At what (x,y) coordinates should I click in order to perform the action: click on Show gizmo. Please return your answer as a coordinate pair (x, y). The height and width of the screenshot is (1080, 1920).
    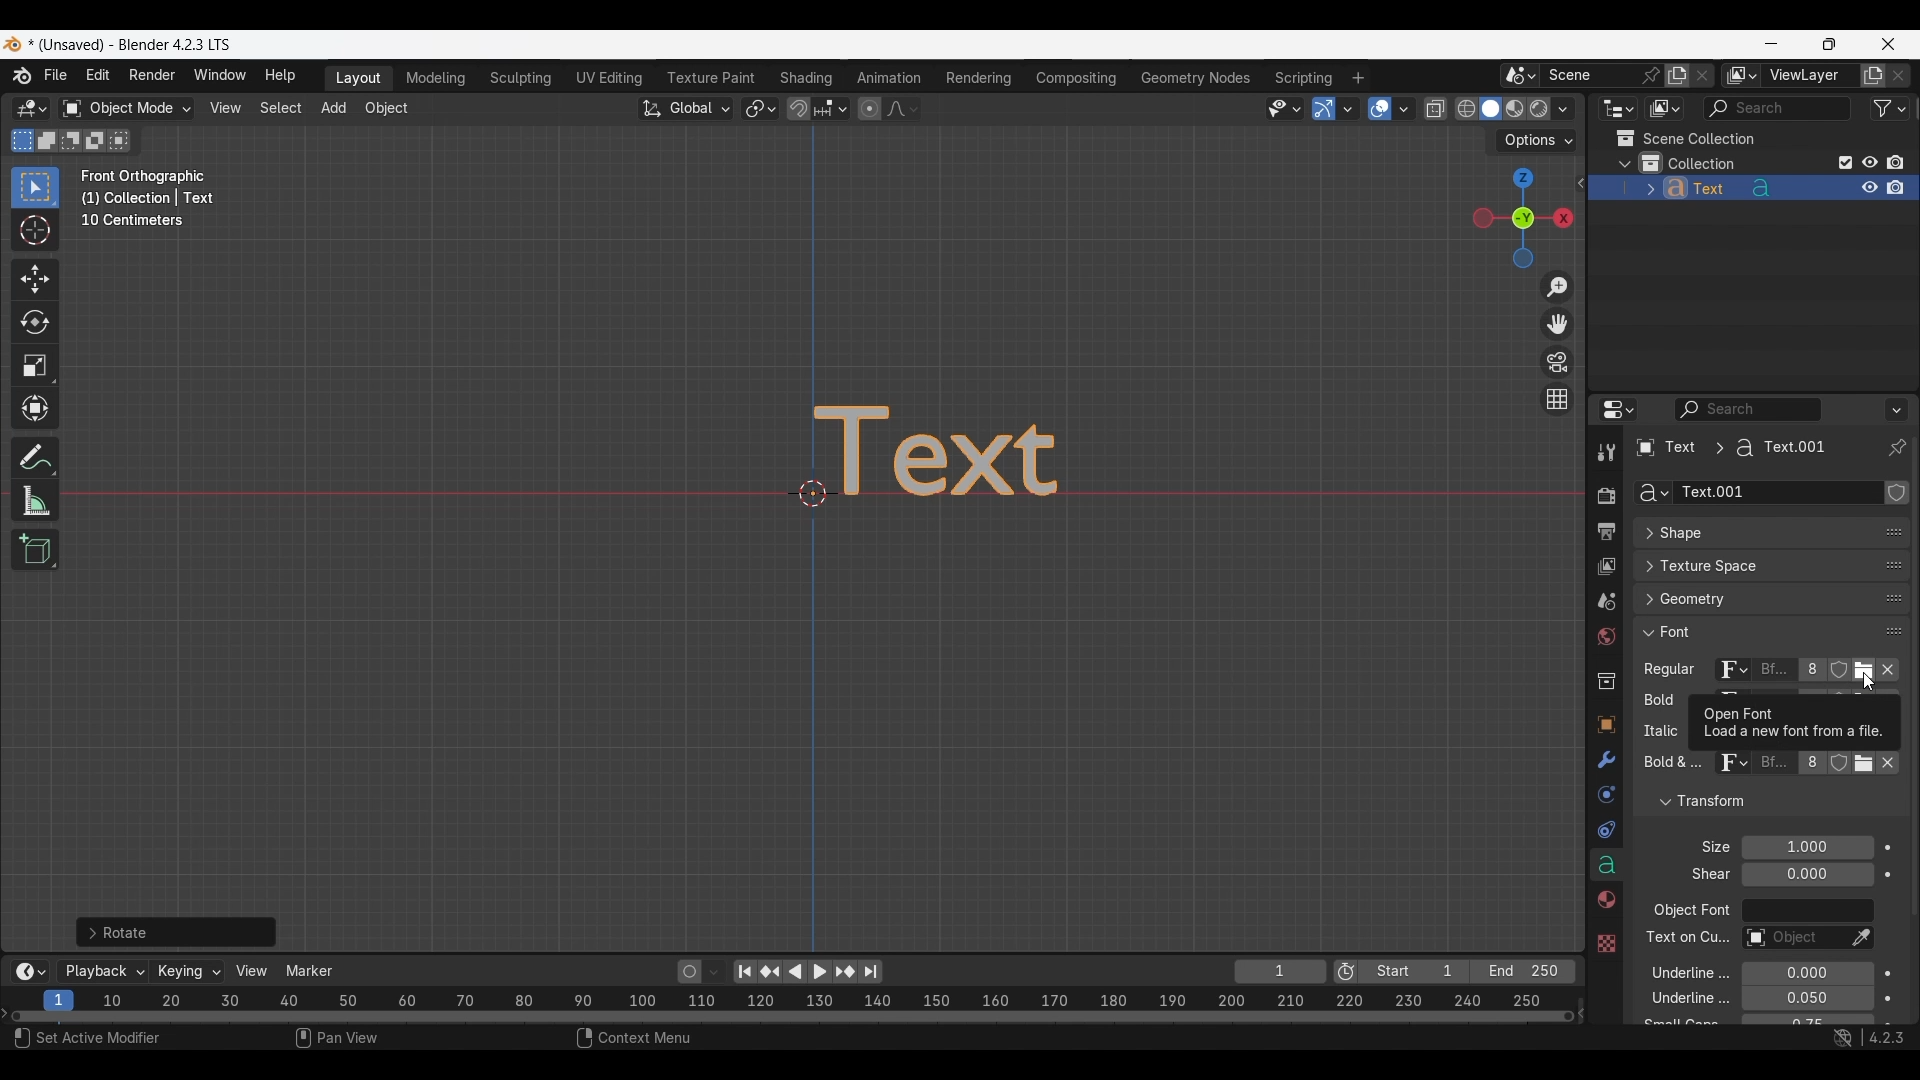
    Looking at the image, I should click on (1324, 109).